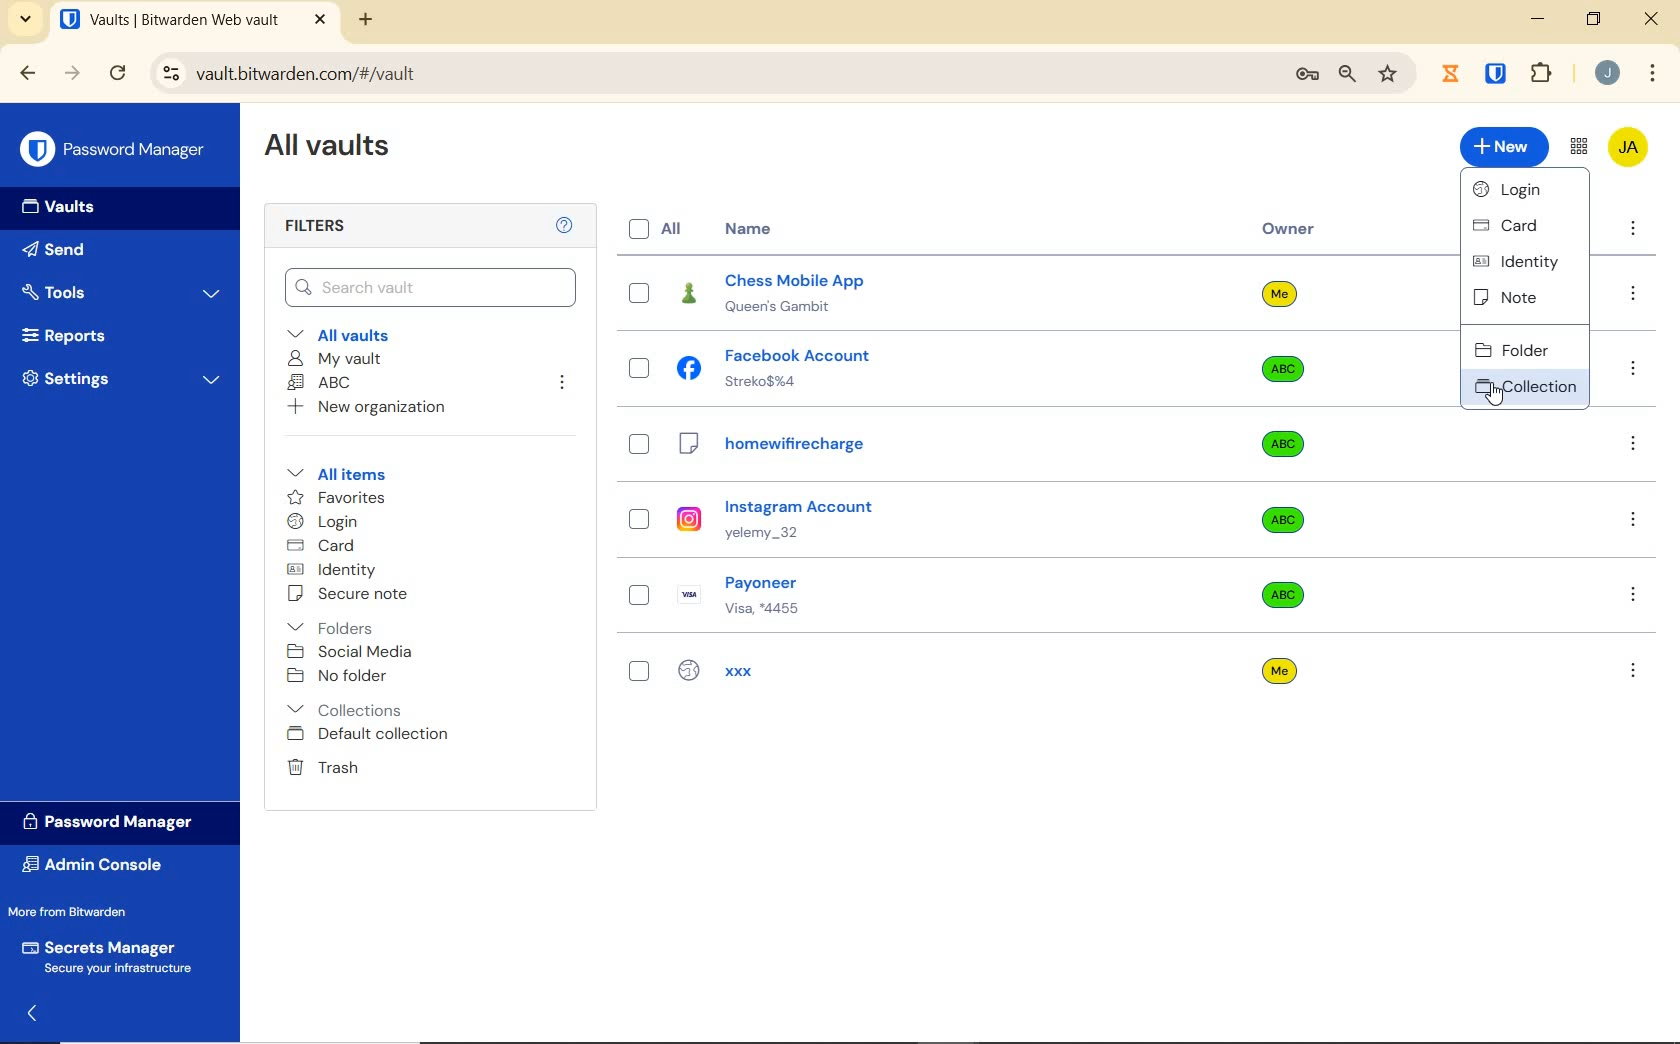 This screenshot has width=1680, height=1044. Describe the element at coordinates (640, 292) in the screenshot. I see `select entry` at that location.